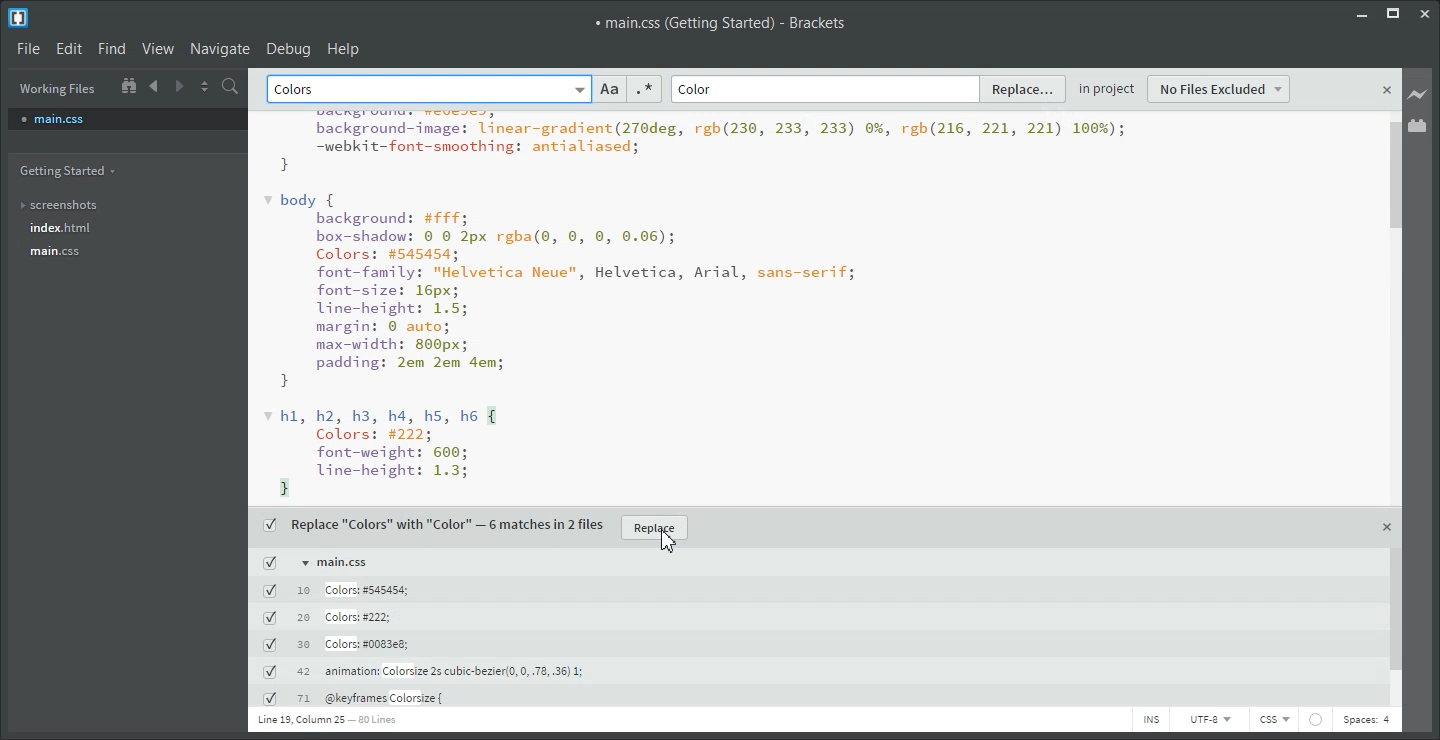 This screenshot has width=1440, height=740. I want to click on Match Case, so click(610, 89).